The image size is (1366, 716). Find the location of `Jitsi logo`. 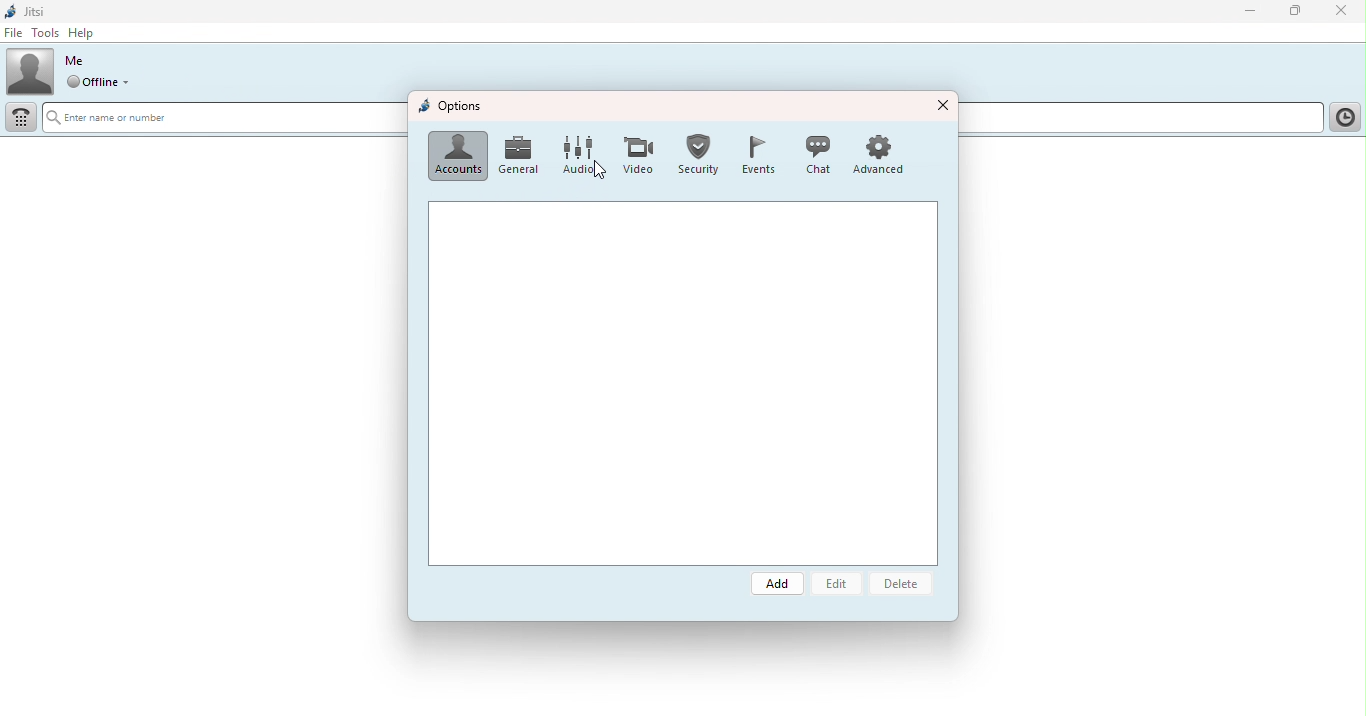

Jitsi logo is located at coordinates (29, 10).